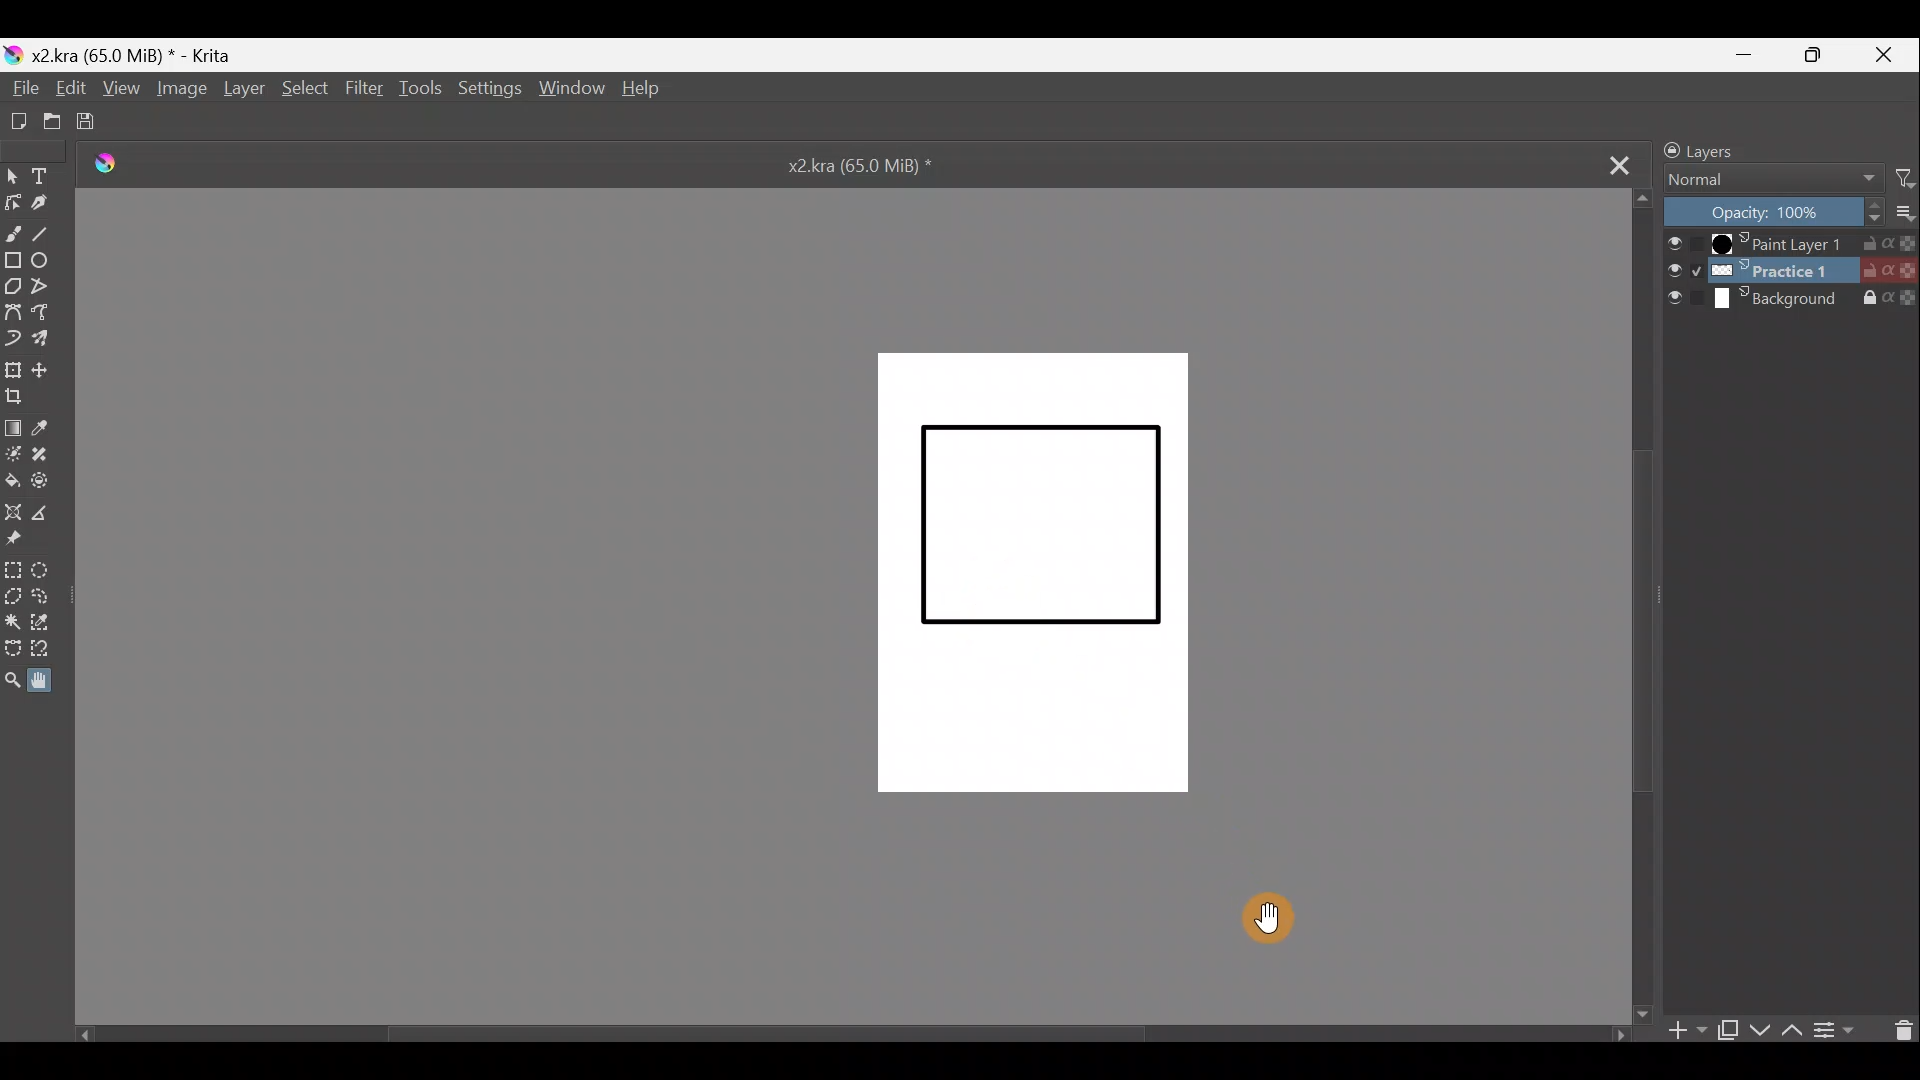  I want to click on Edit, so click(65, 86).